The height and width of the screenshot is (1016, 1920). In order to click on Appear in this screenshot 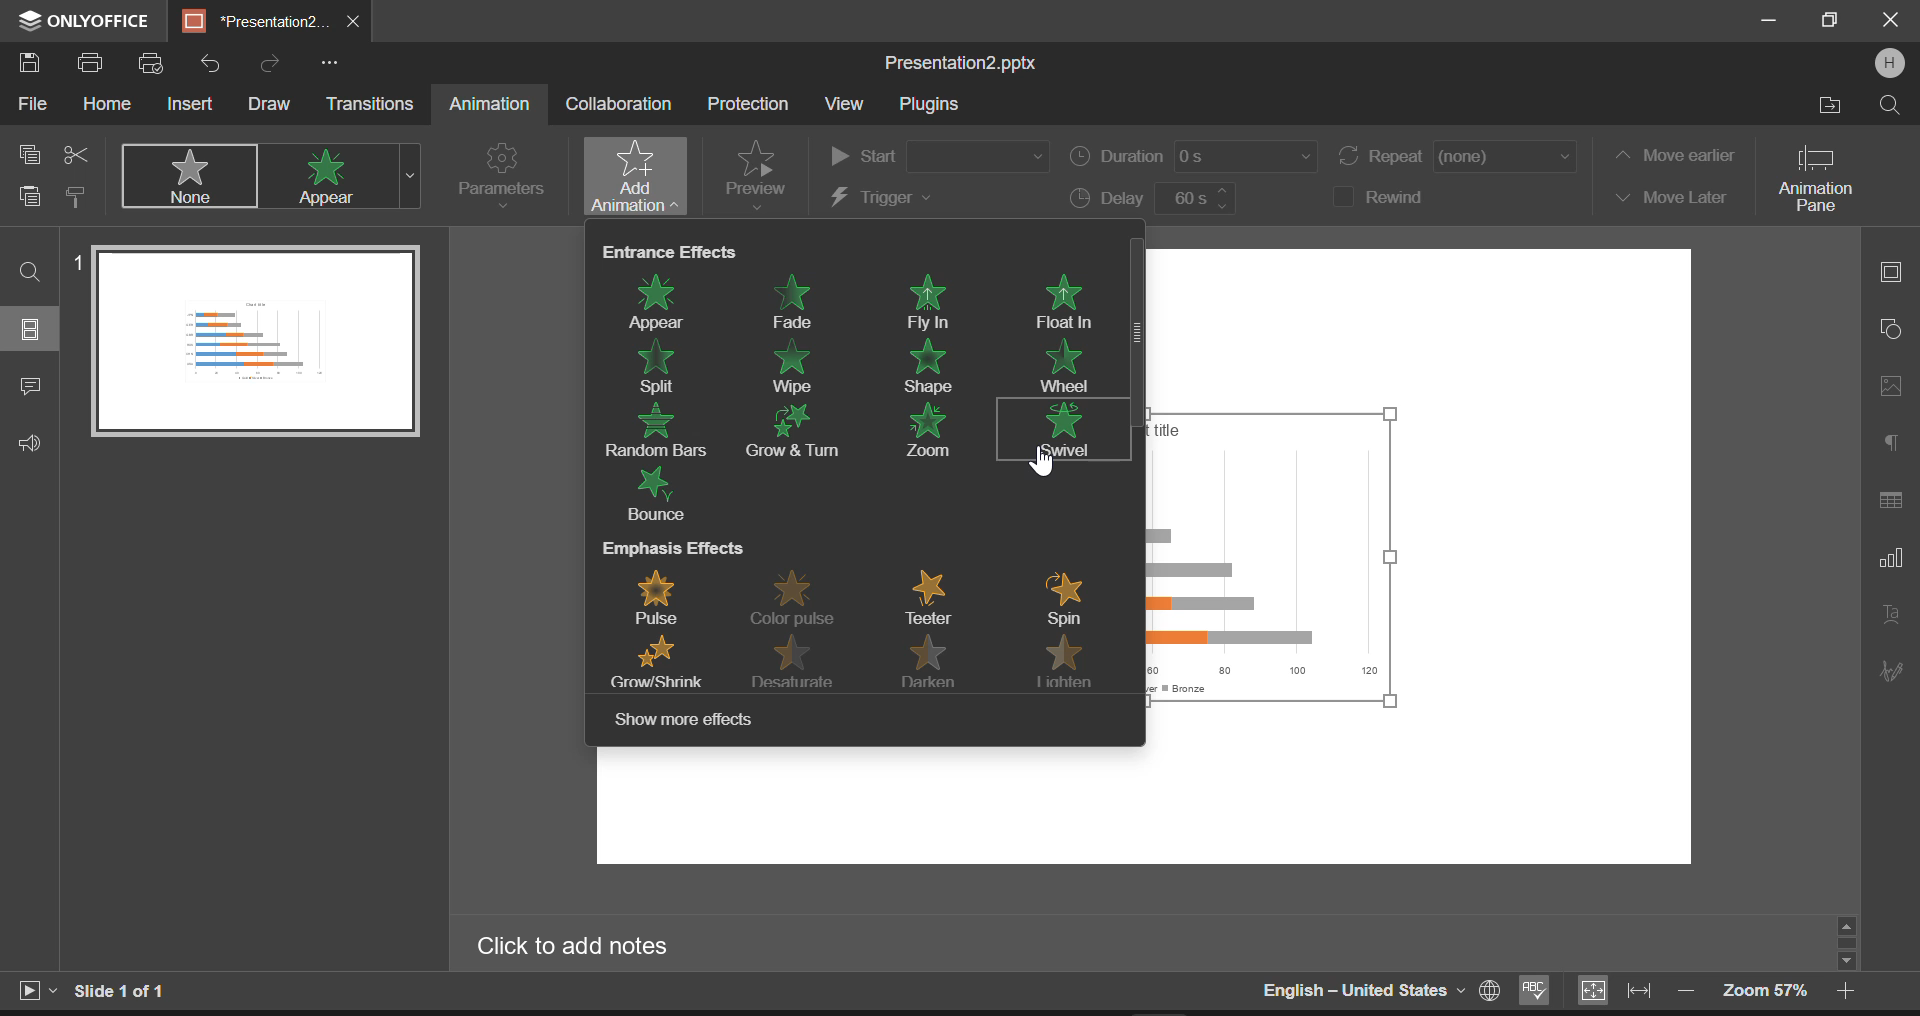, I will do `click(331, 176)`.